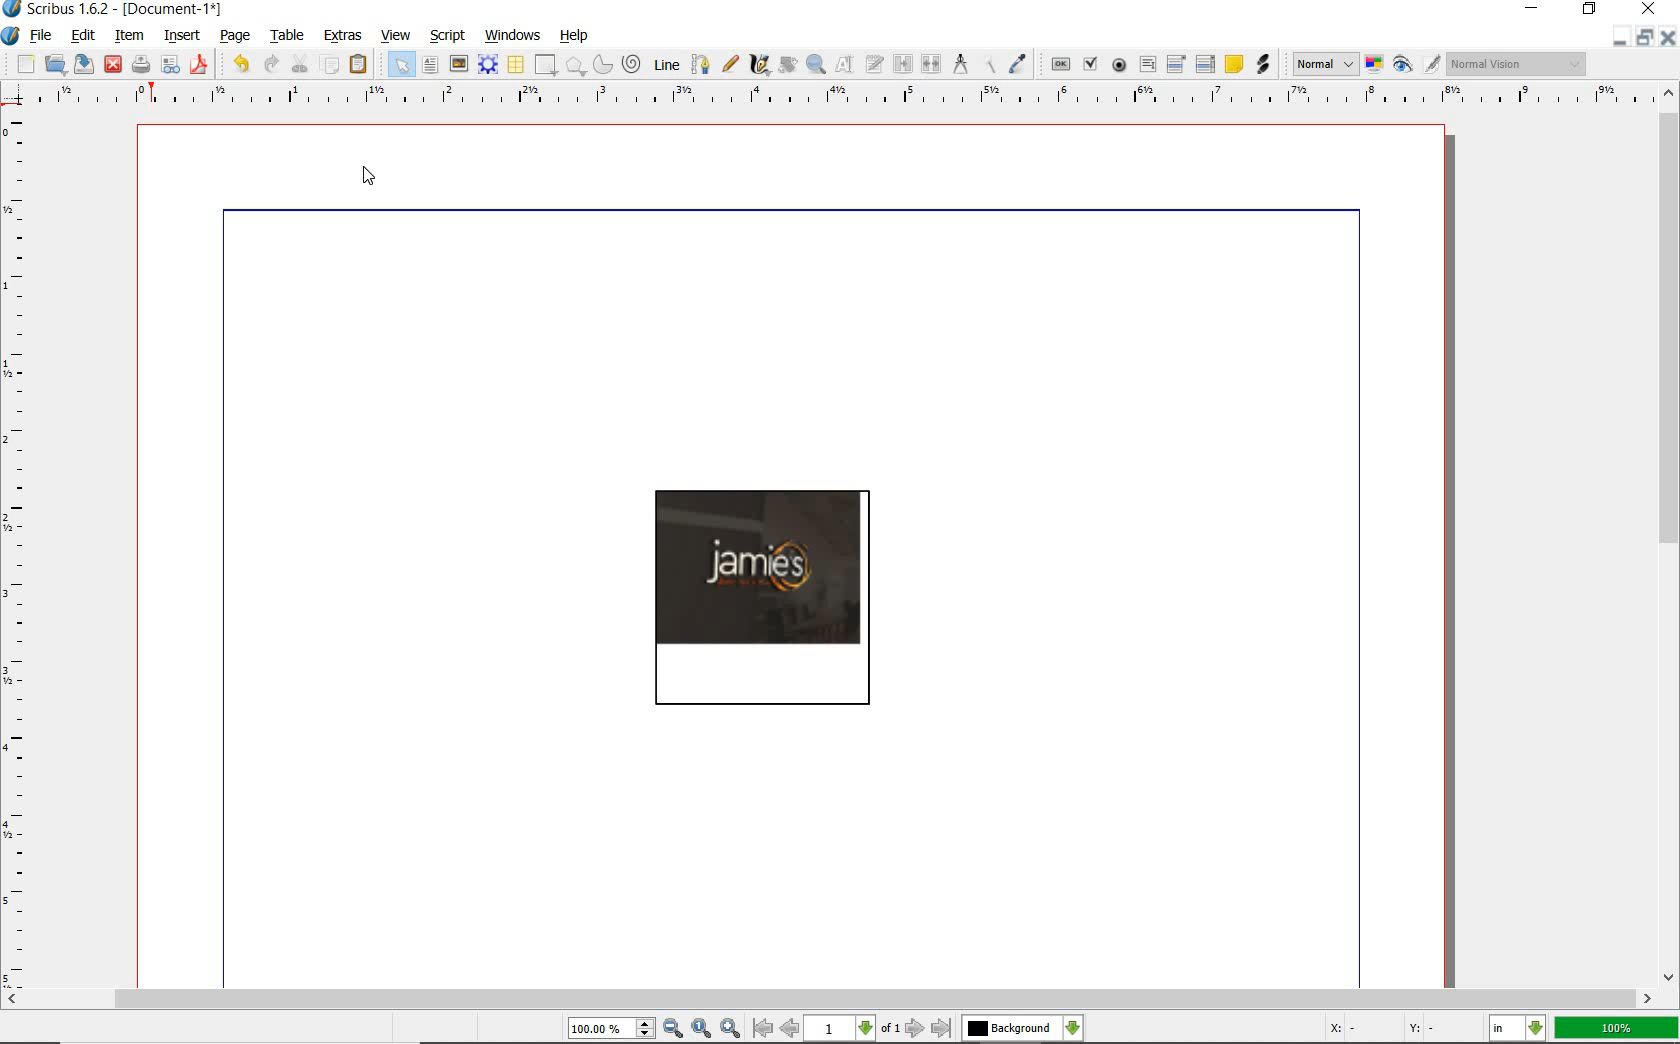  I want to click on 1 of 1, so click(855, 1030).